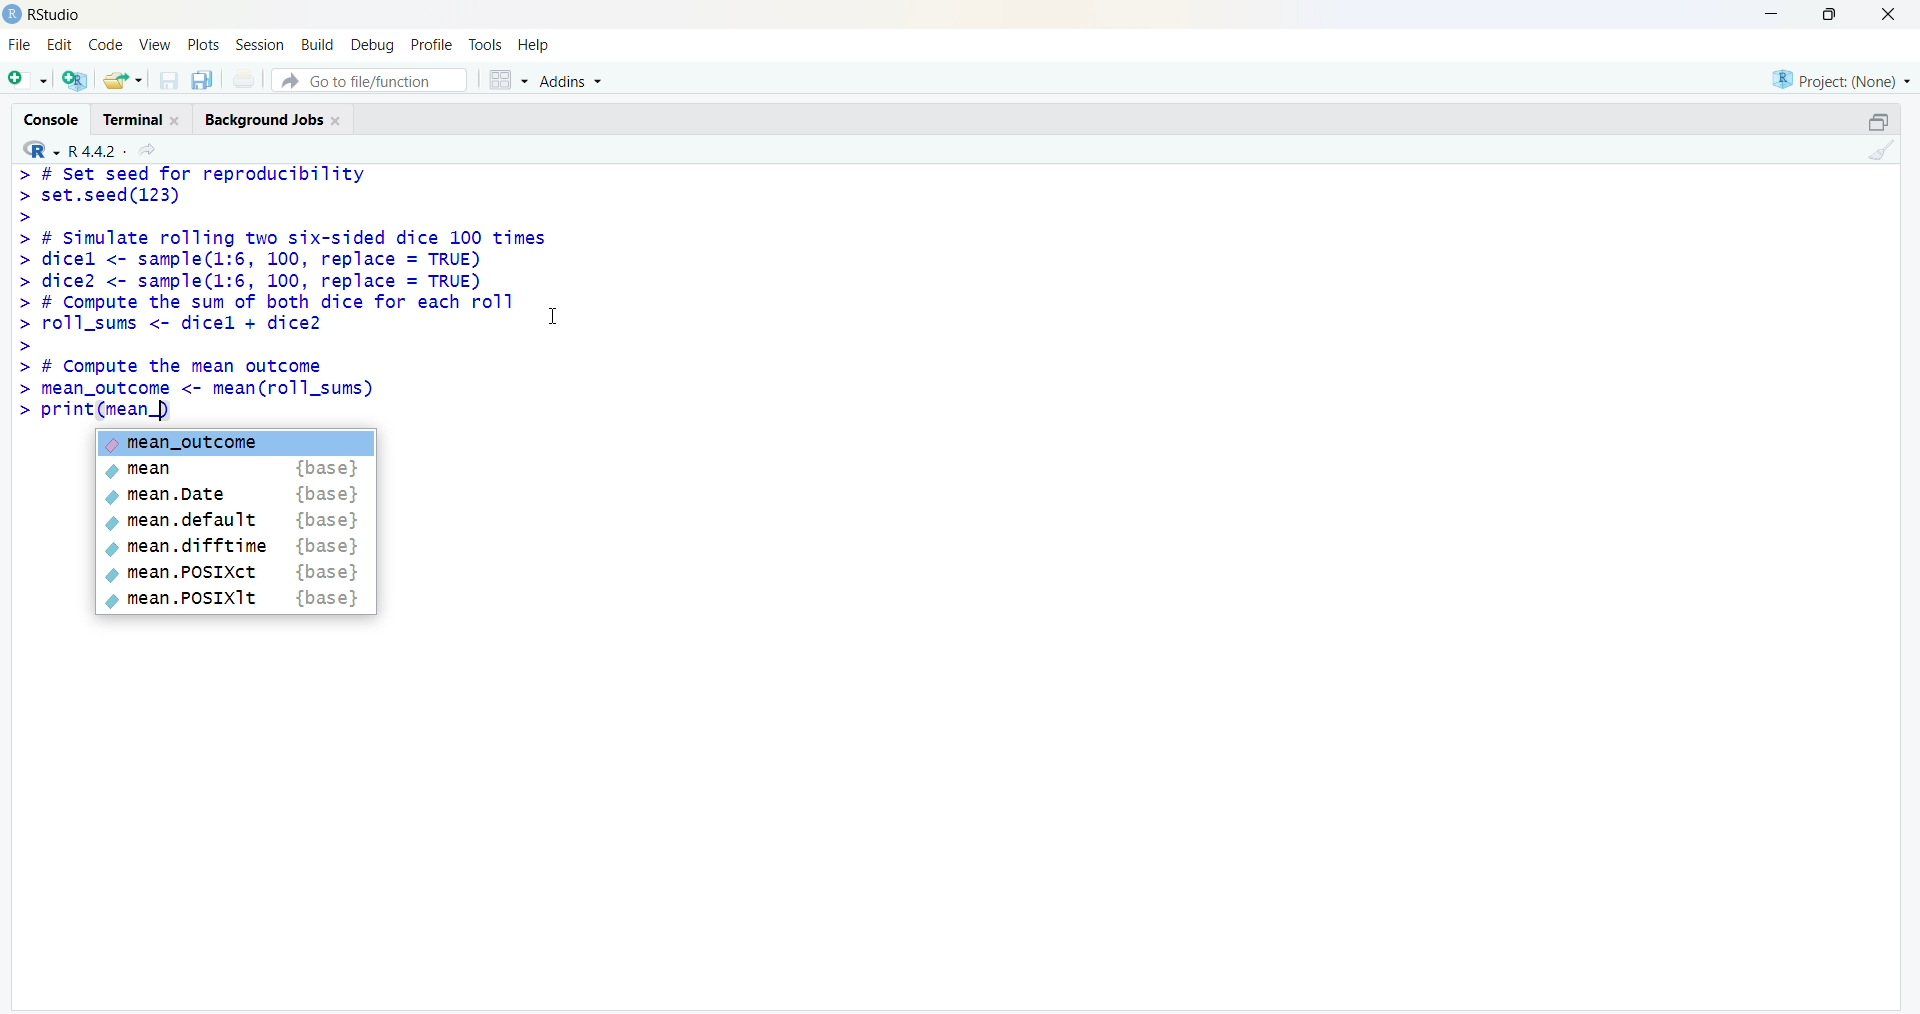 The height and width of the screenshot is (1014, 1920). What do you see at coordinates (486, 46) in the screenshot?
I see `tools` at bounding box center [486, 46].